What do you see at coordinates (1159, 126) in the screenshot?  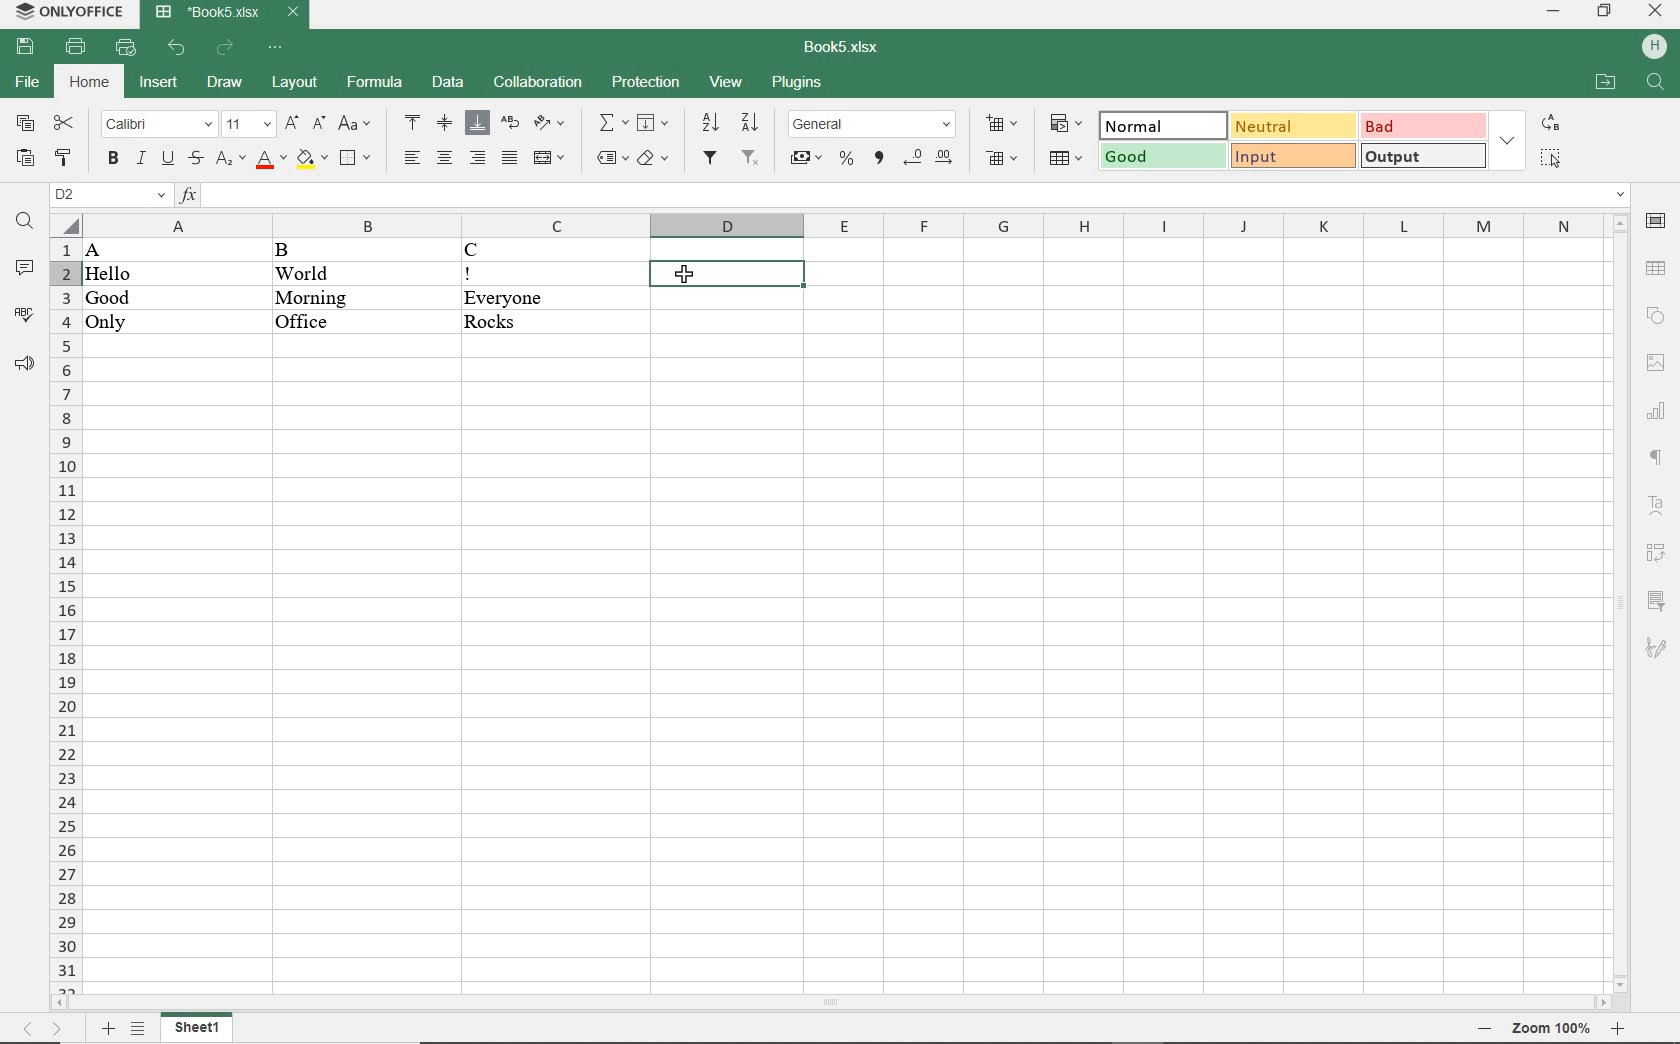 I see `NORMAL` at bounding box center [1159, 126].